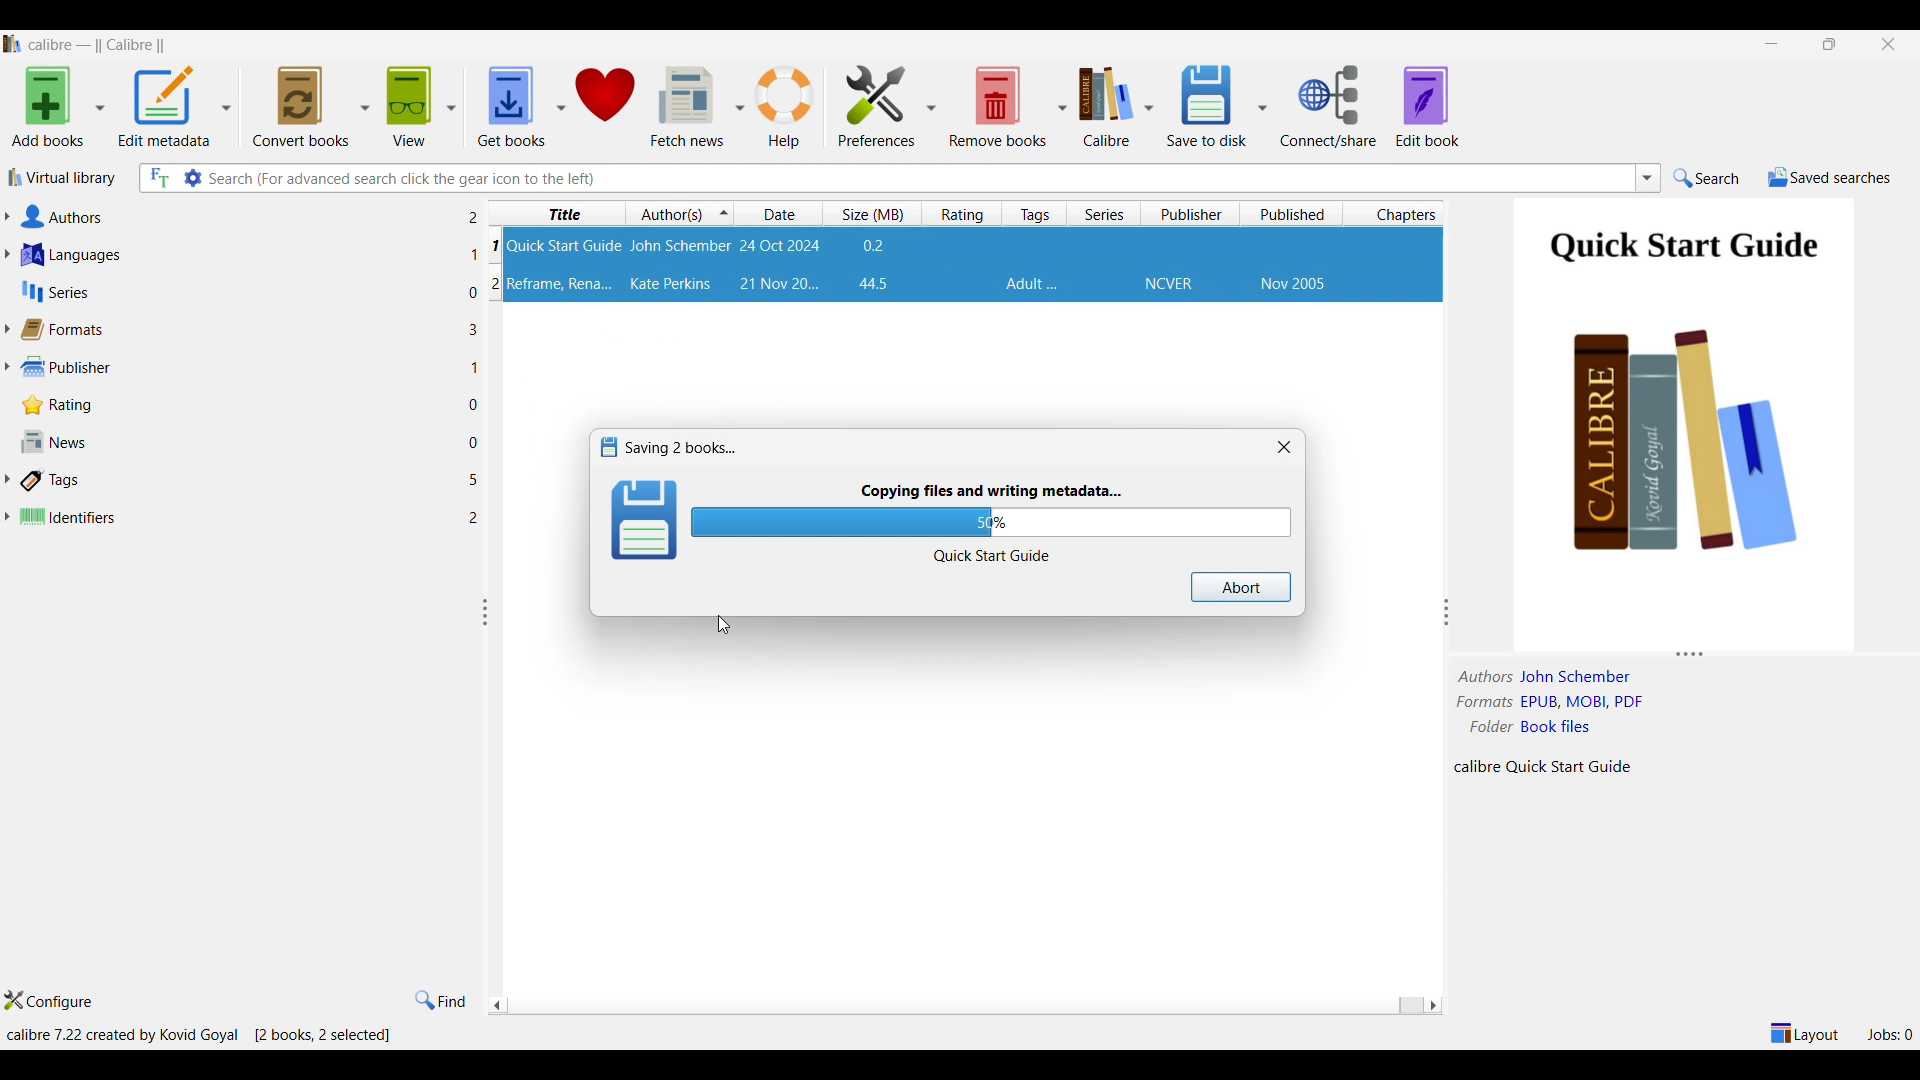  I want to click on View options, so click(420, 106).